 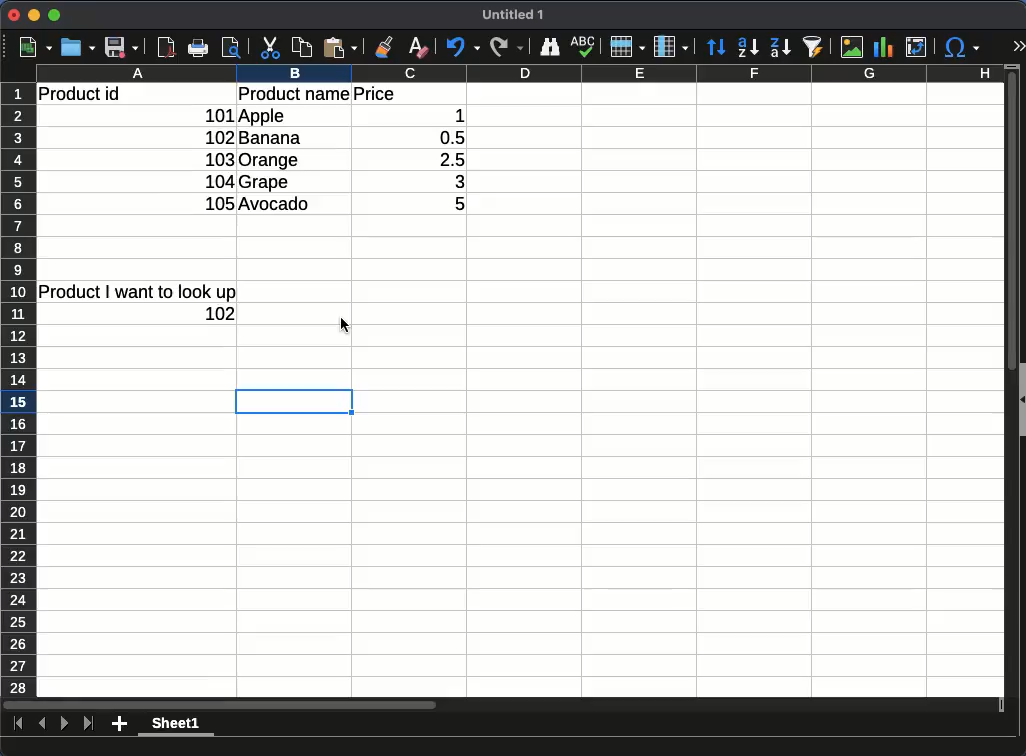 What do you see at coordinates (231, 48) in the screenshot?
I see `print preview` at bounding box center [231, 48].